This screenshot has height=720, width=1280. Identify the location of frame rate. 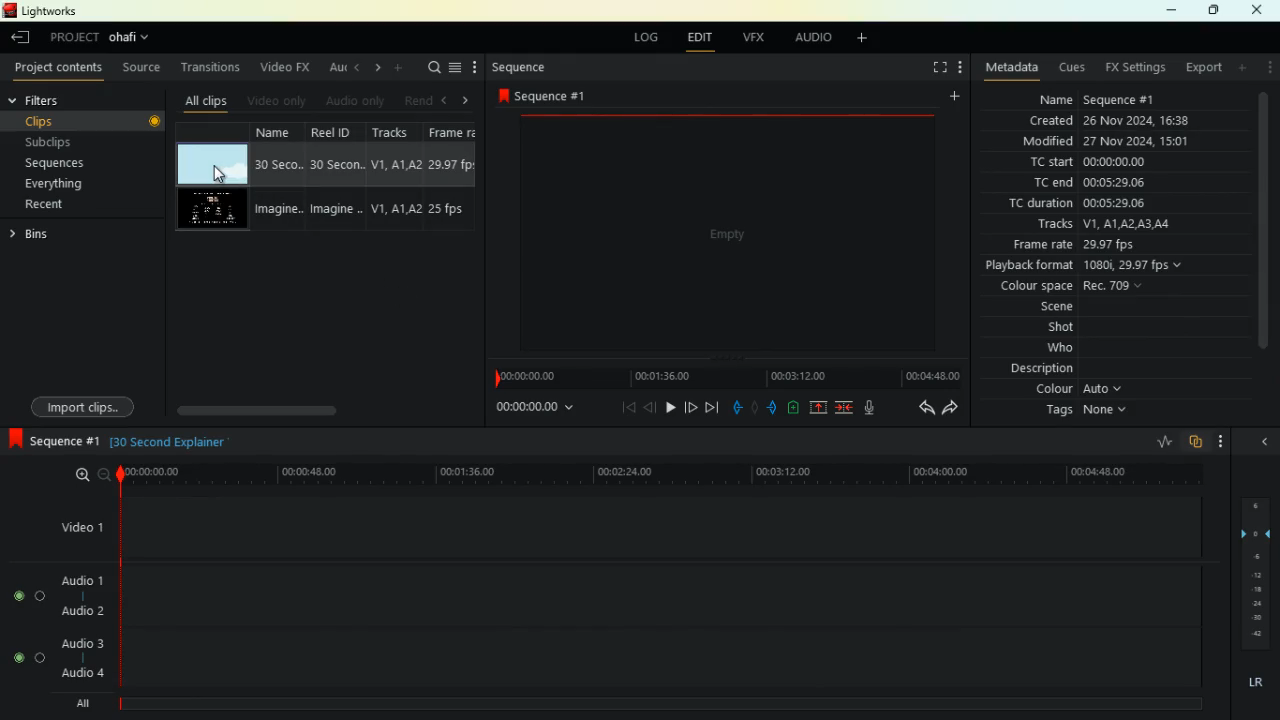
(1103, 247).